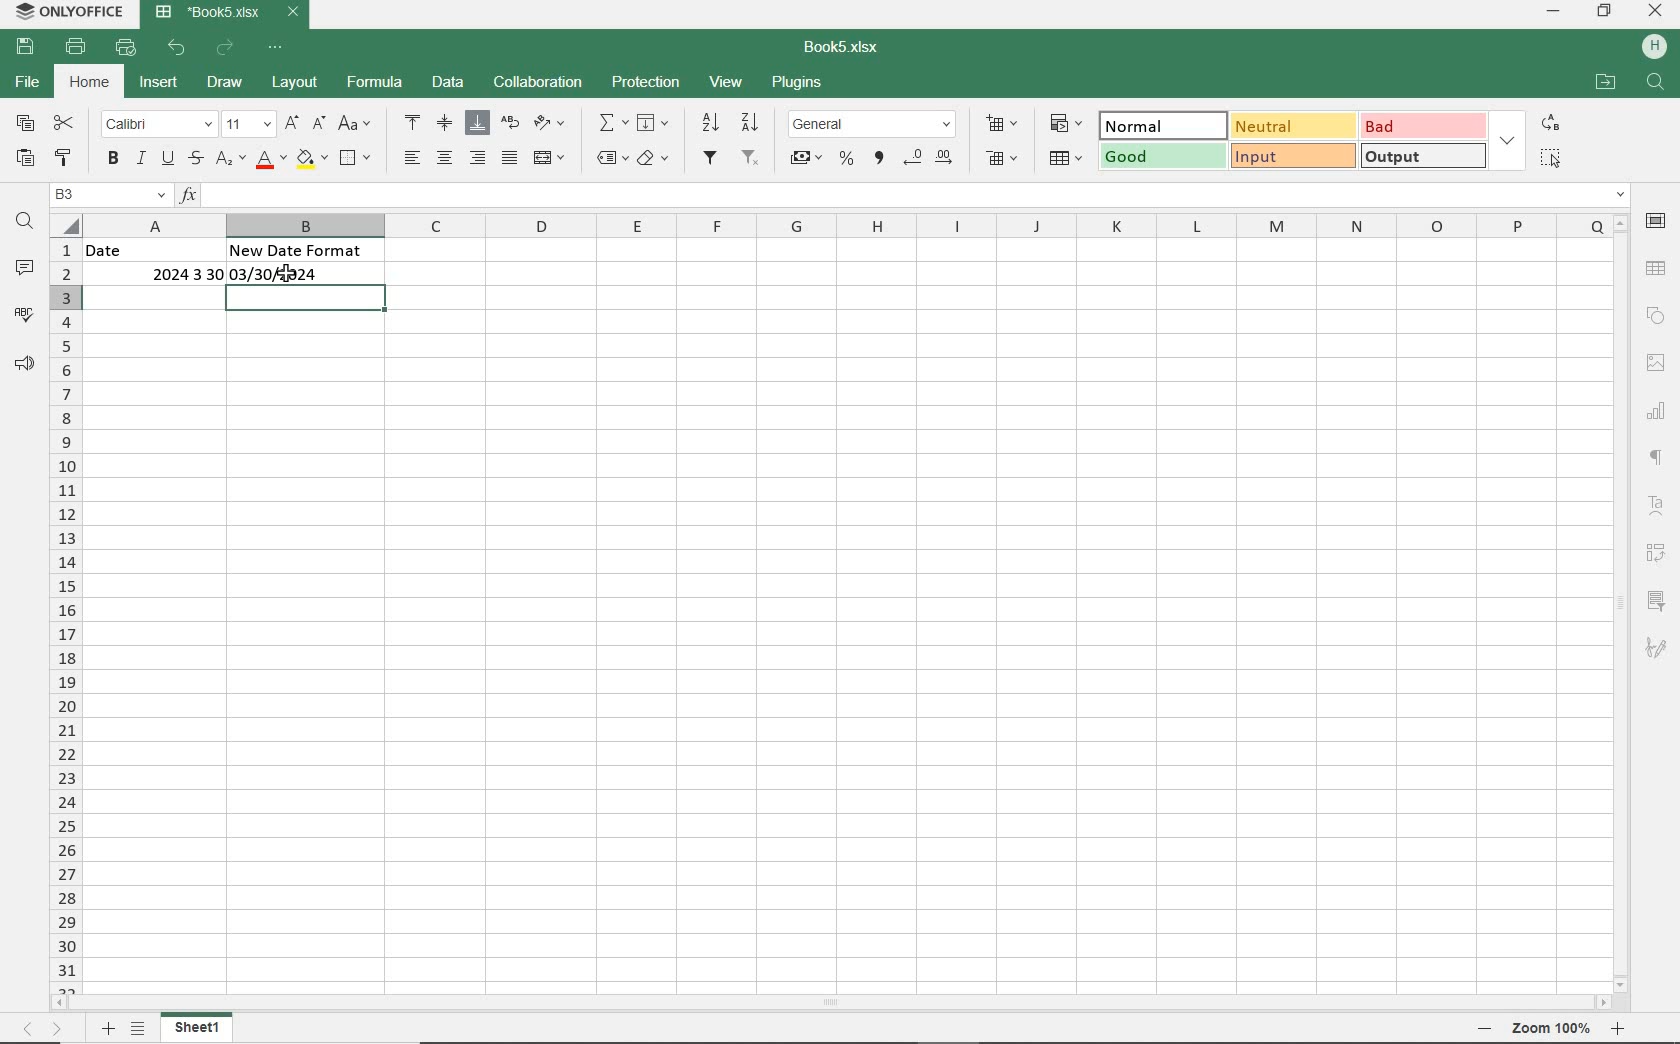  I want to click on JUSTIFIED, so click(511, 157).